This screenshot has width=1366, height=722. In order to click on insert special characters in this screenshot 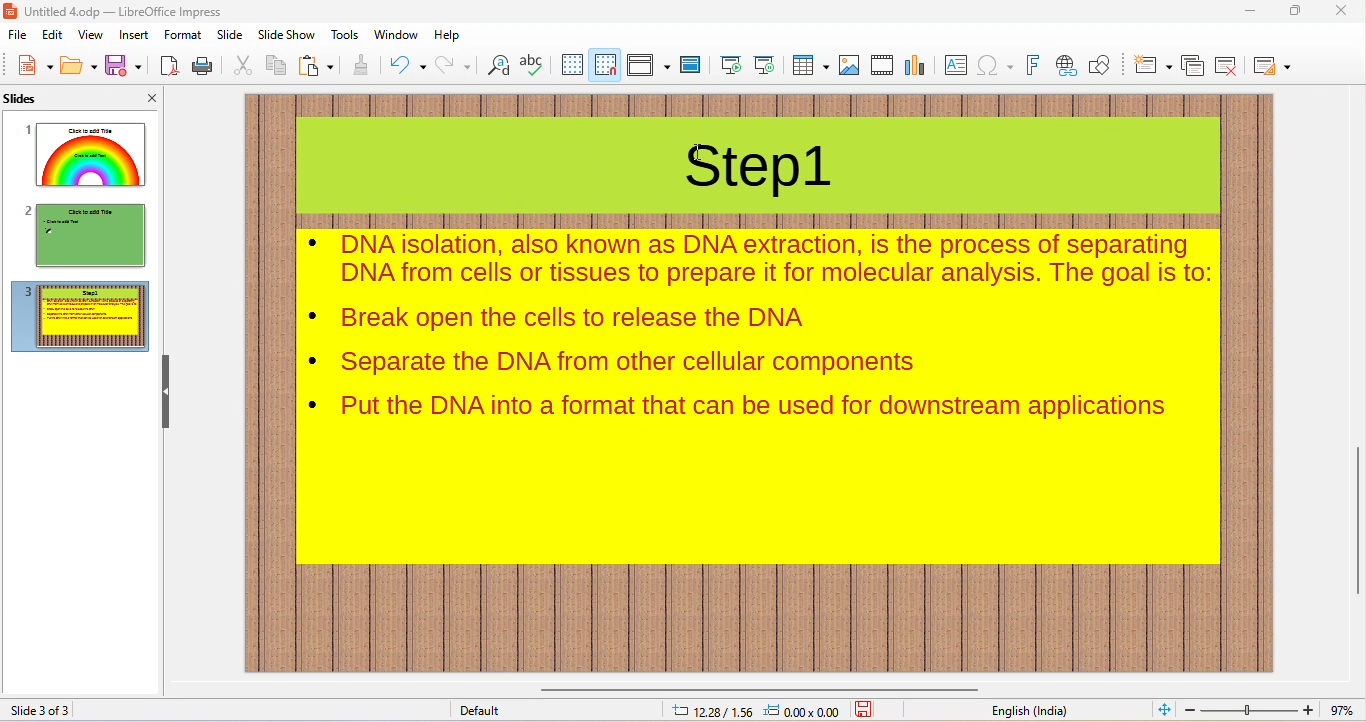, I will do `click(994, 65)`.